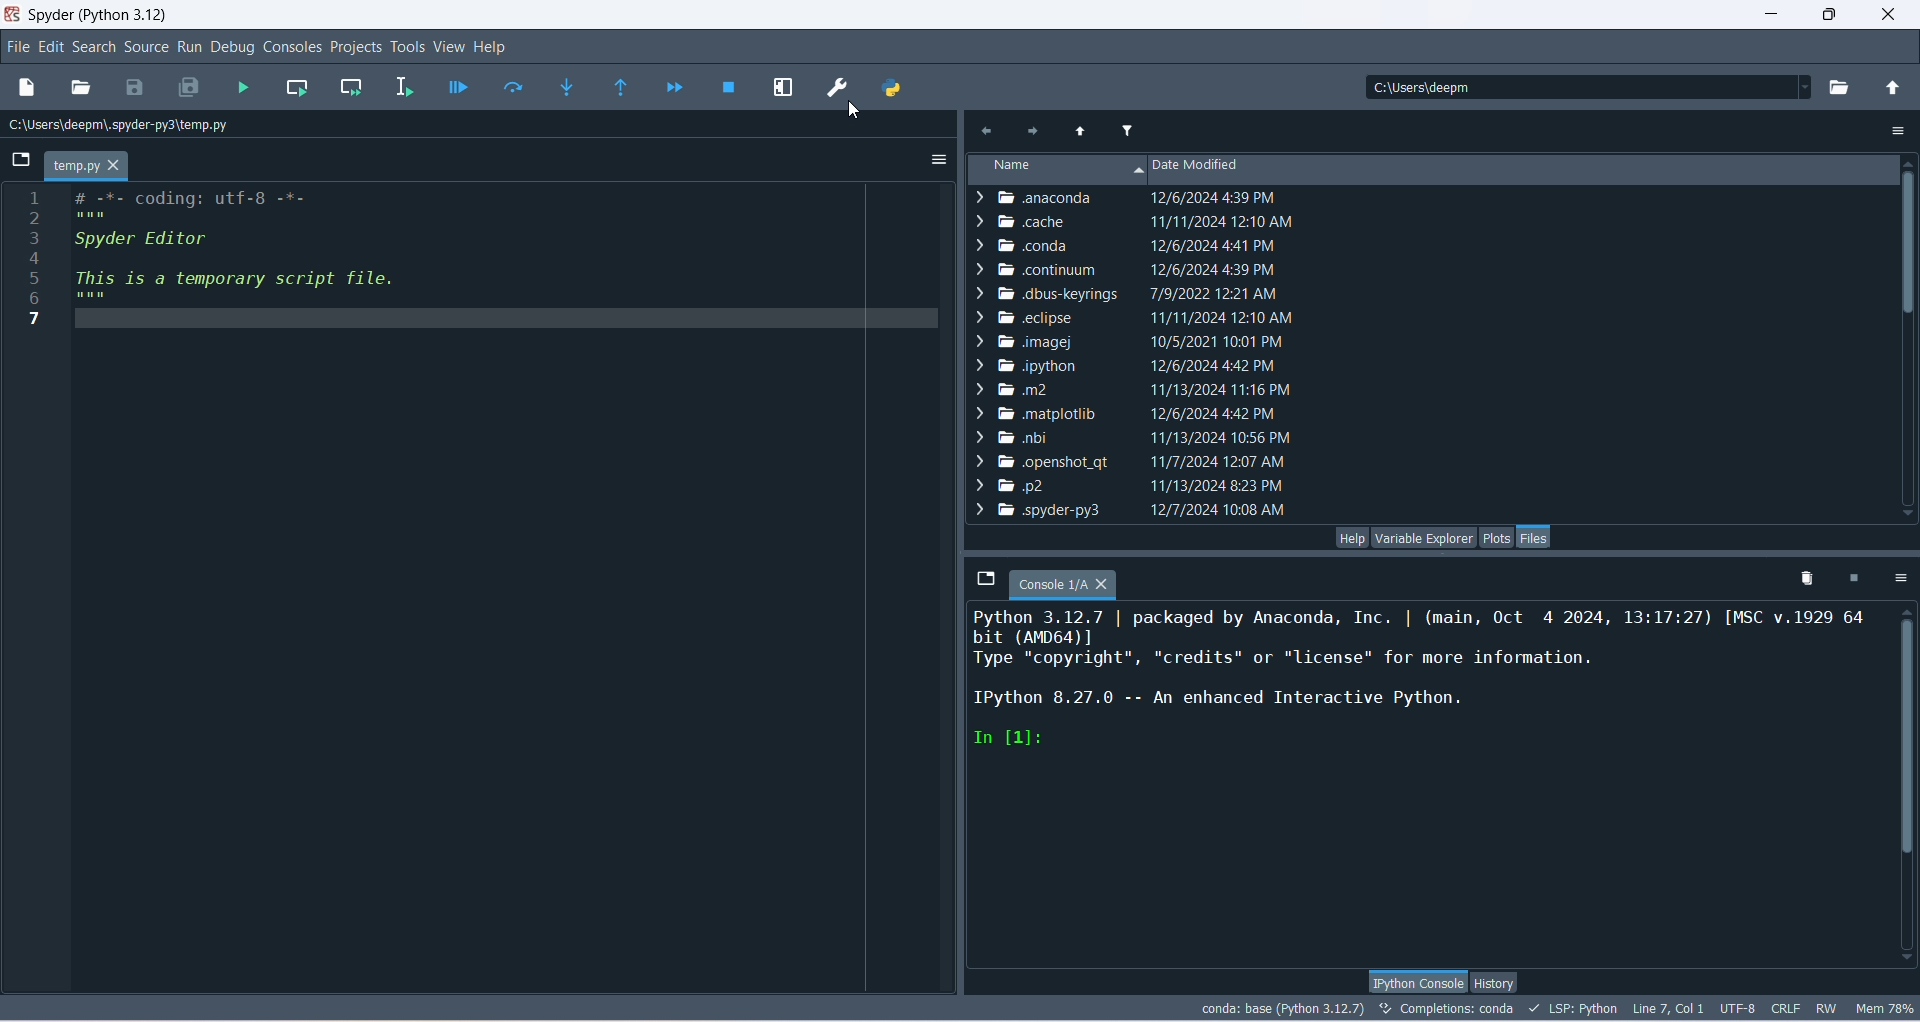 The height and width of the screenshot is (1022, 1920). Describe the element at coordinates (1134, 266) in the screenshot. I see `folder details` at that location.